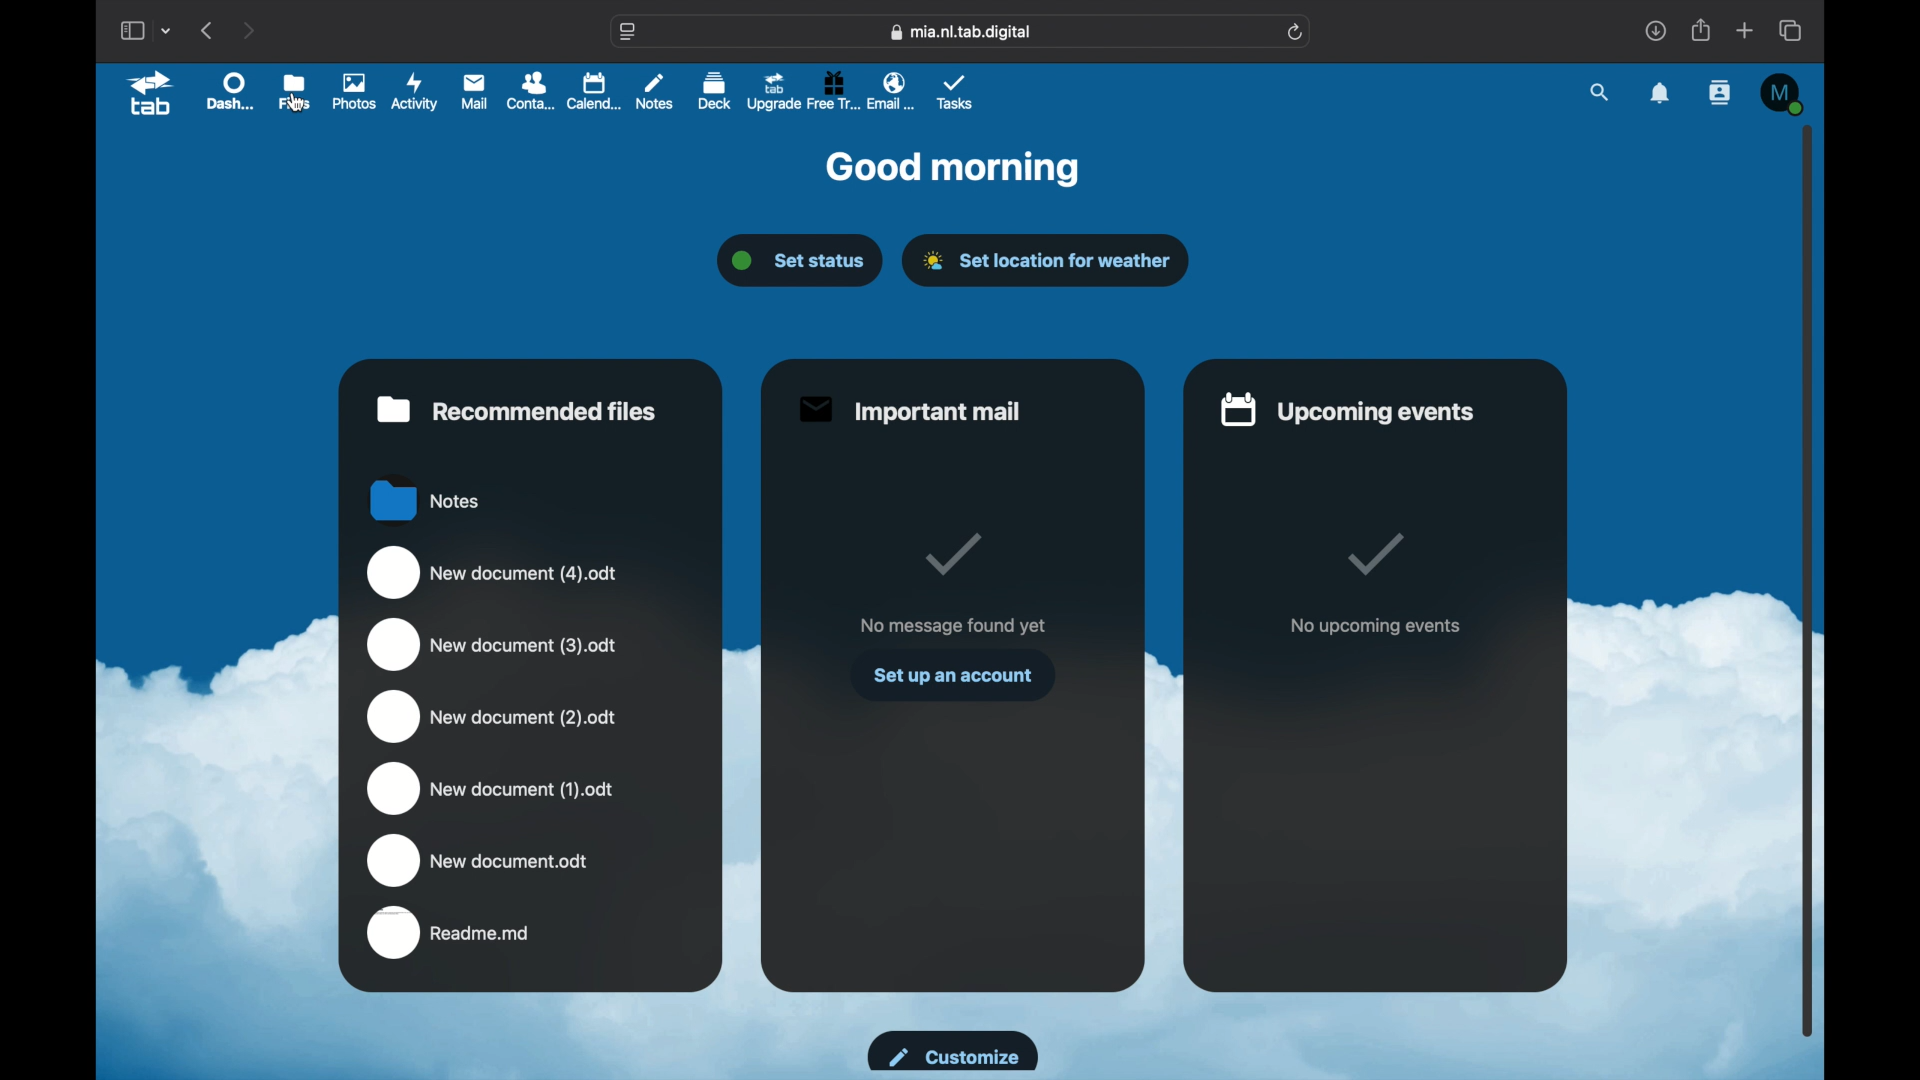 The height and width of the screenshot is (1080, 1920). What do you see at coordinates (293, 92) in the screenshot?
I see `files` at bounding box center [293, 92].